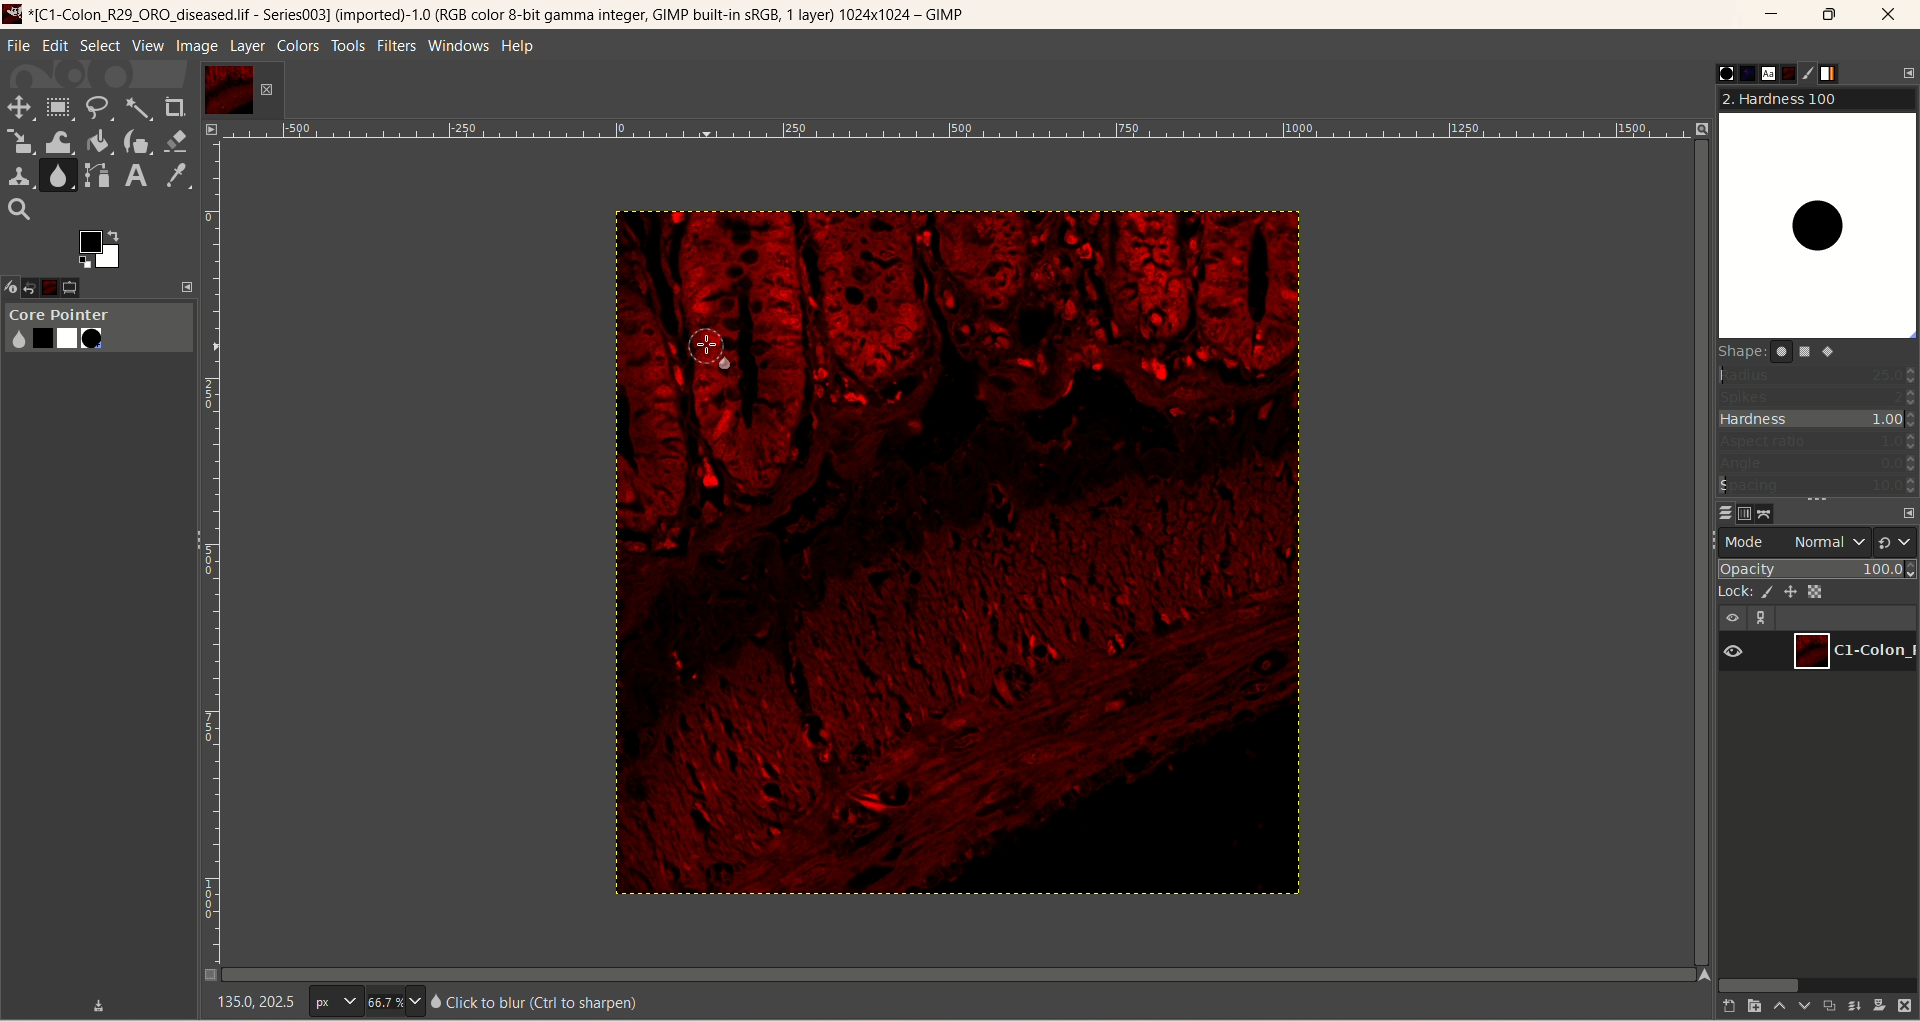 The height and width of the screenshot is (1022, 1920). Describe the element at coordinates (177, 176) in the screenshot. I see `color picker tool` at that location.